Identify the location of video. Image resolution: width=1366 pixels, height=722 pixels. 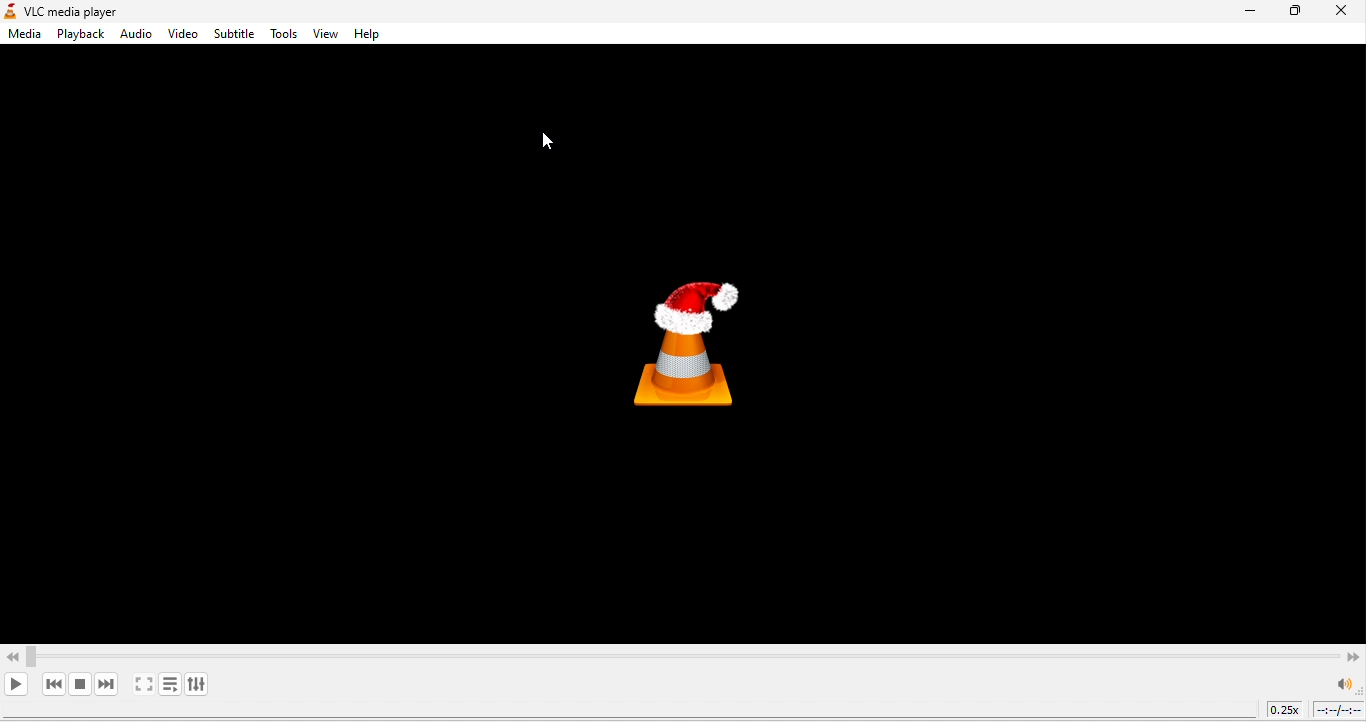
(184, 34).